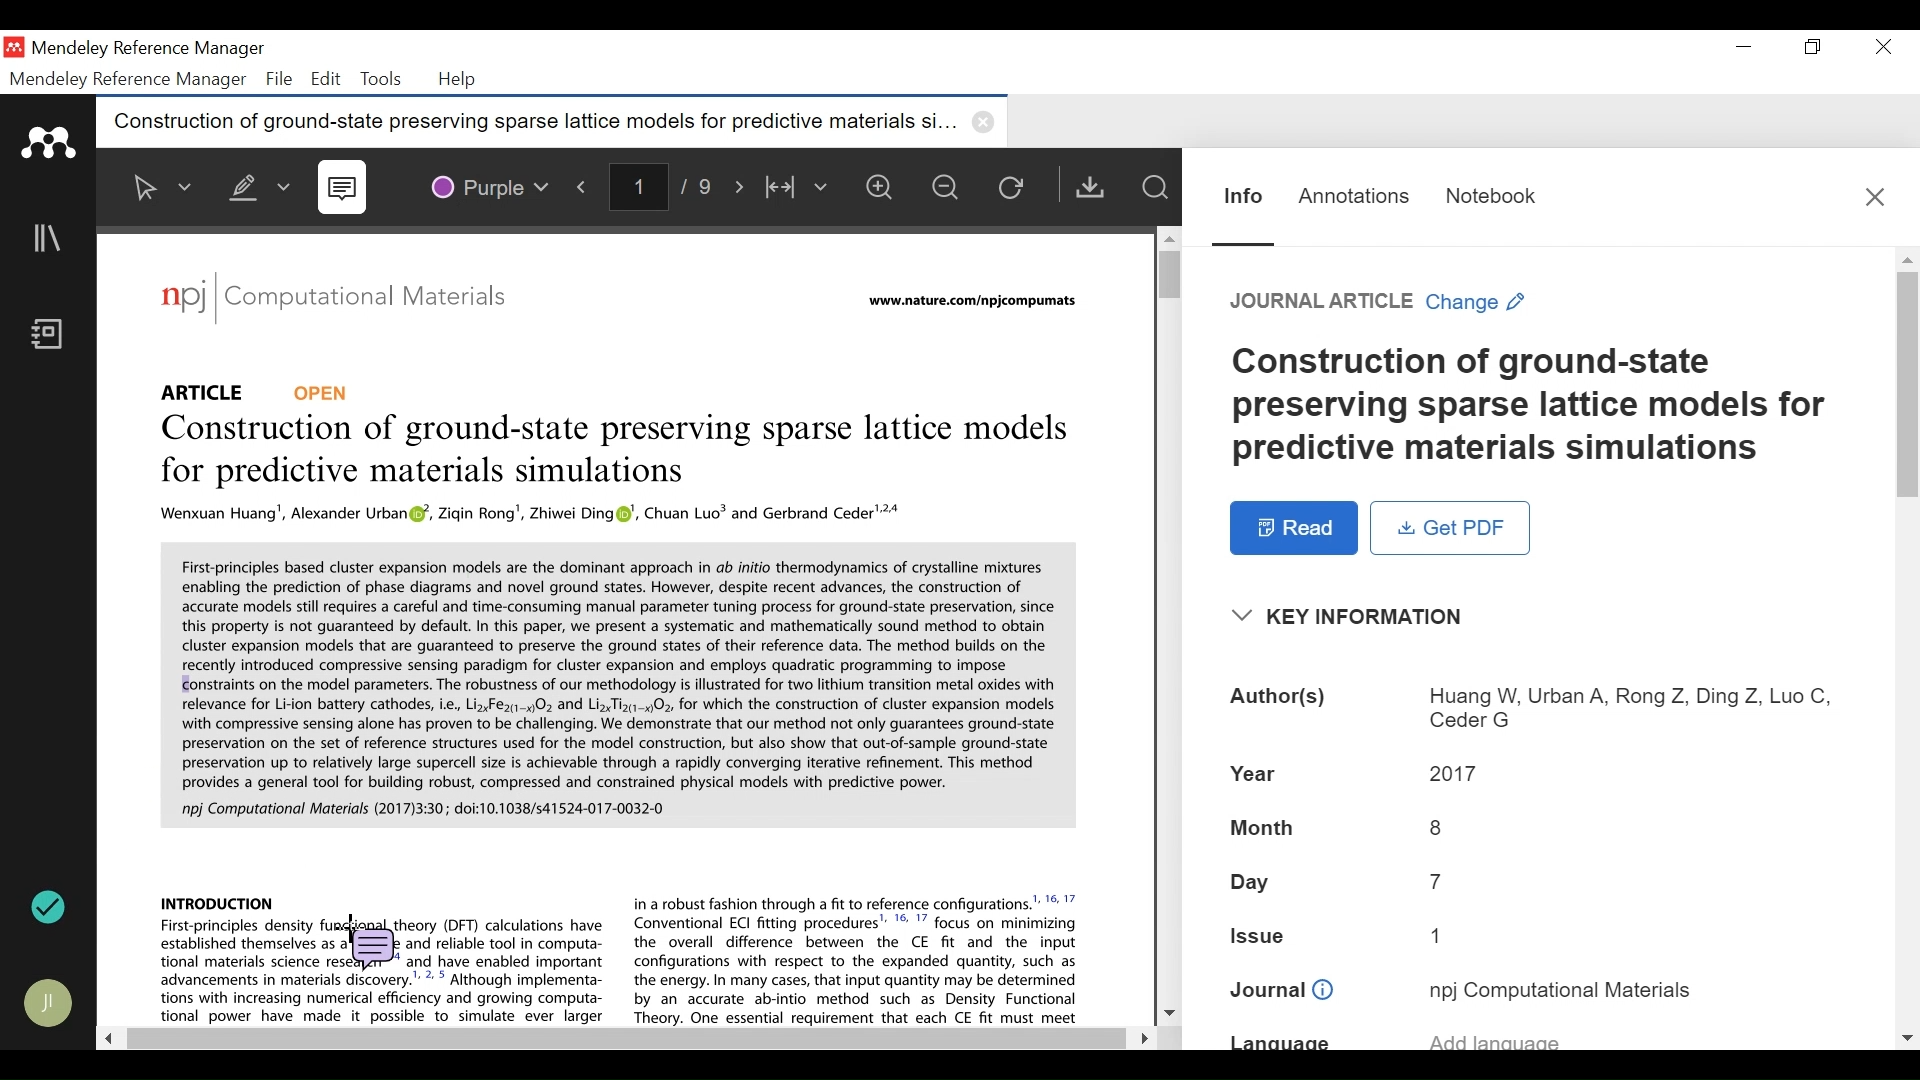 The width and height of the screenshot is (1920, 1080). Describe the element at coordinates (128, 80) in the screenshot. I see `Mendeley Reference Manager` at that location.